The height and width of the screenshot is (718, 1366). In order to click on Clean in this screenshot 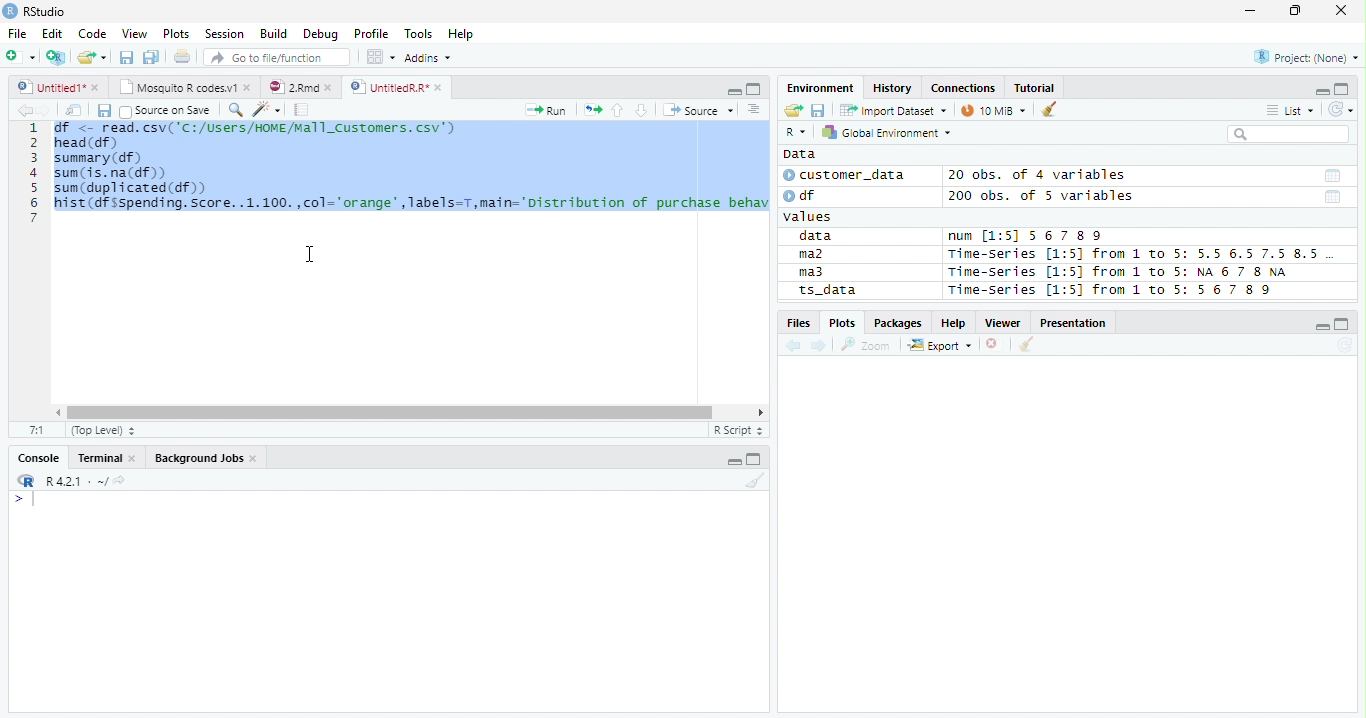, I will do `click(755, 482)`.